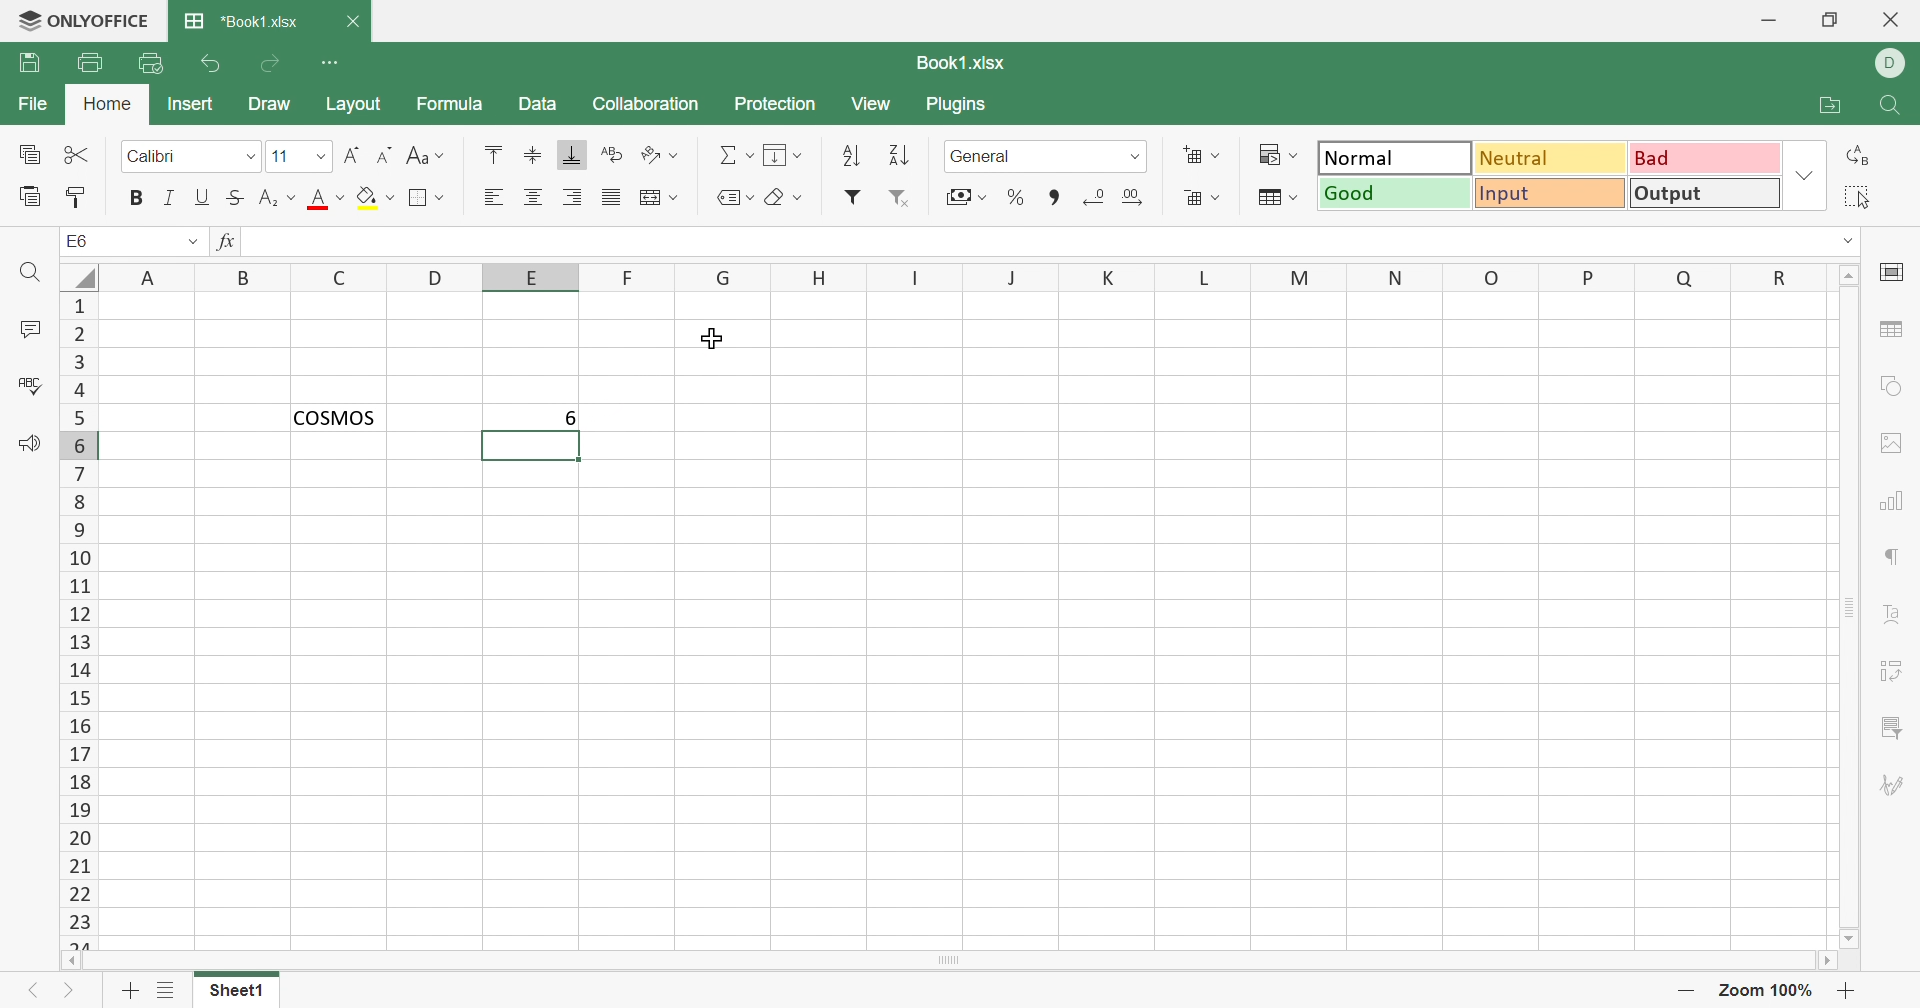  What do you see at coordinates (1889, 560) in the screenshot?
I see `Paragraph settings` at bounding box center [1889, 560].